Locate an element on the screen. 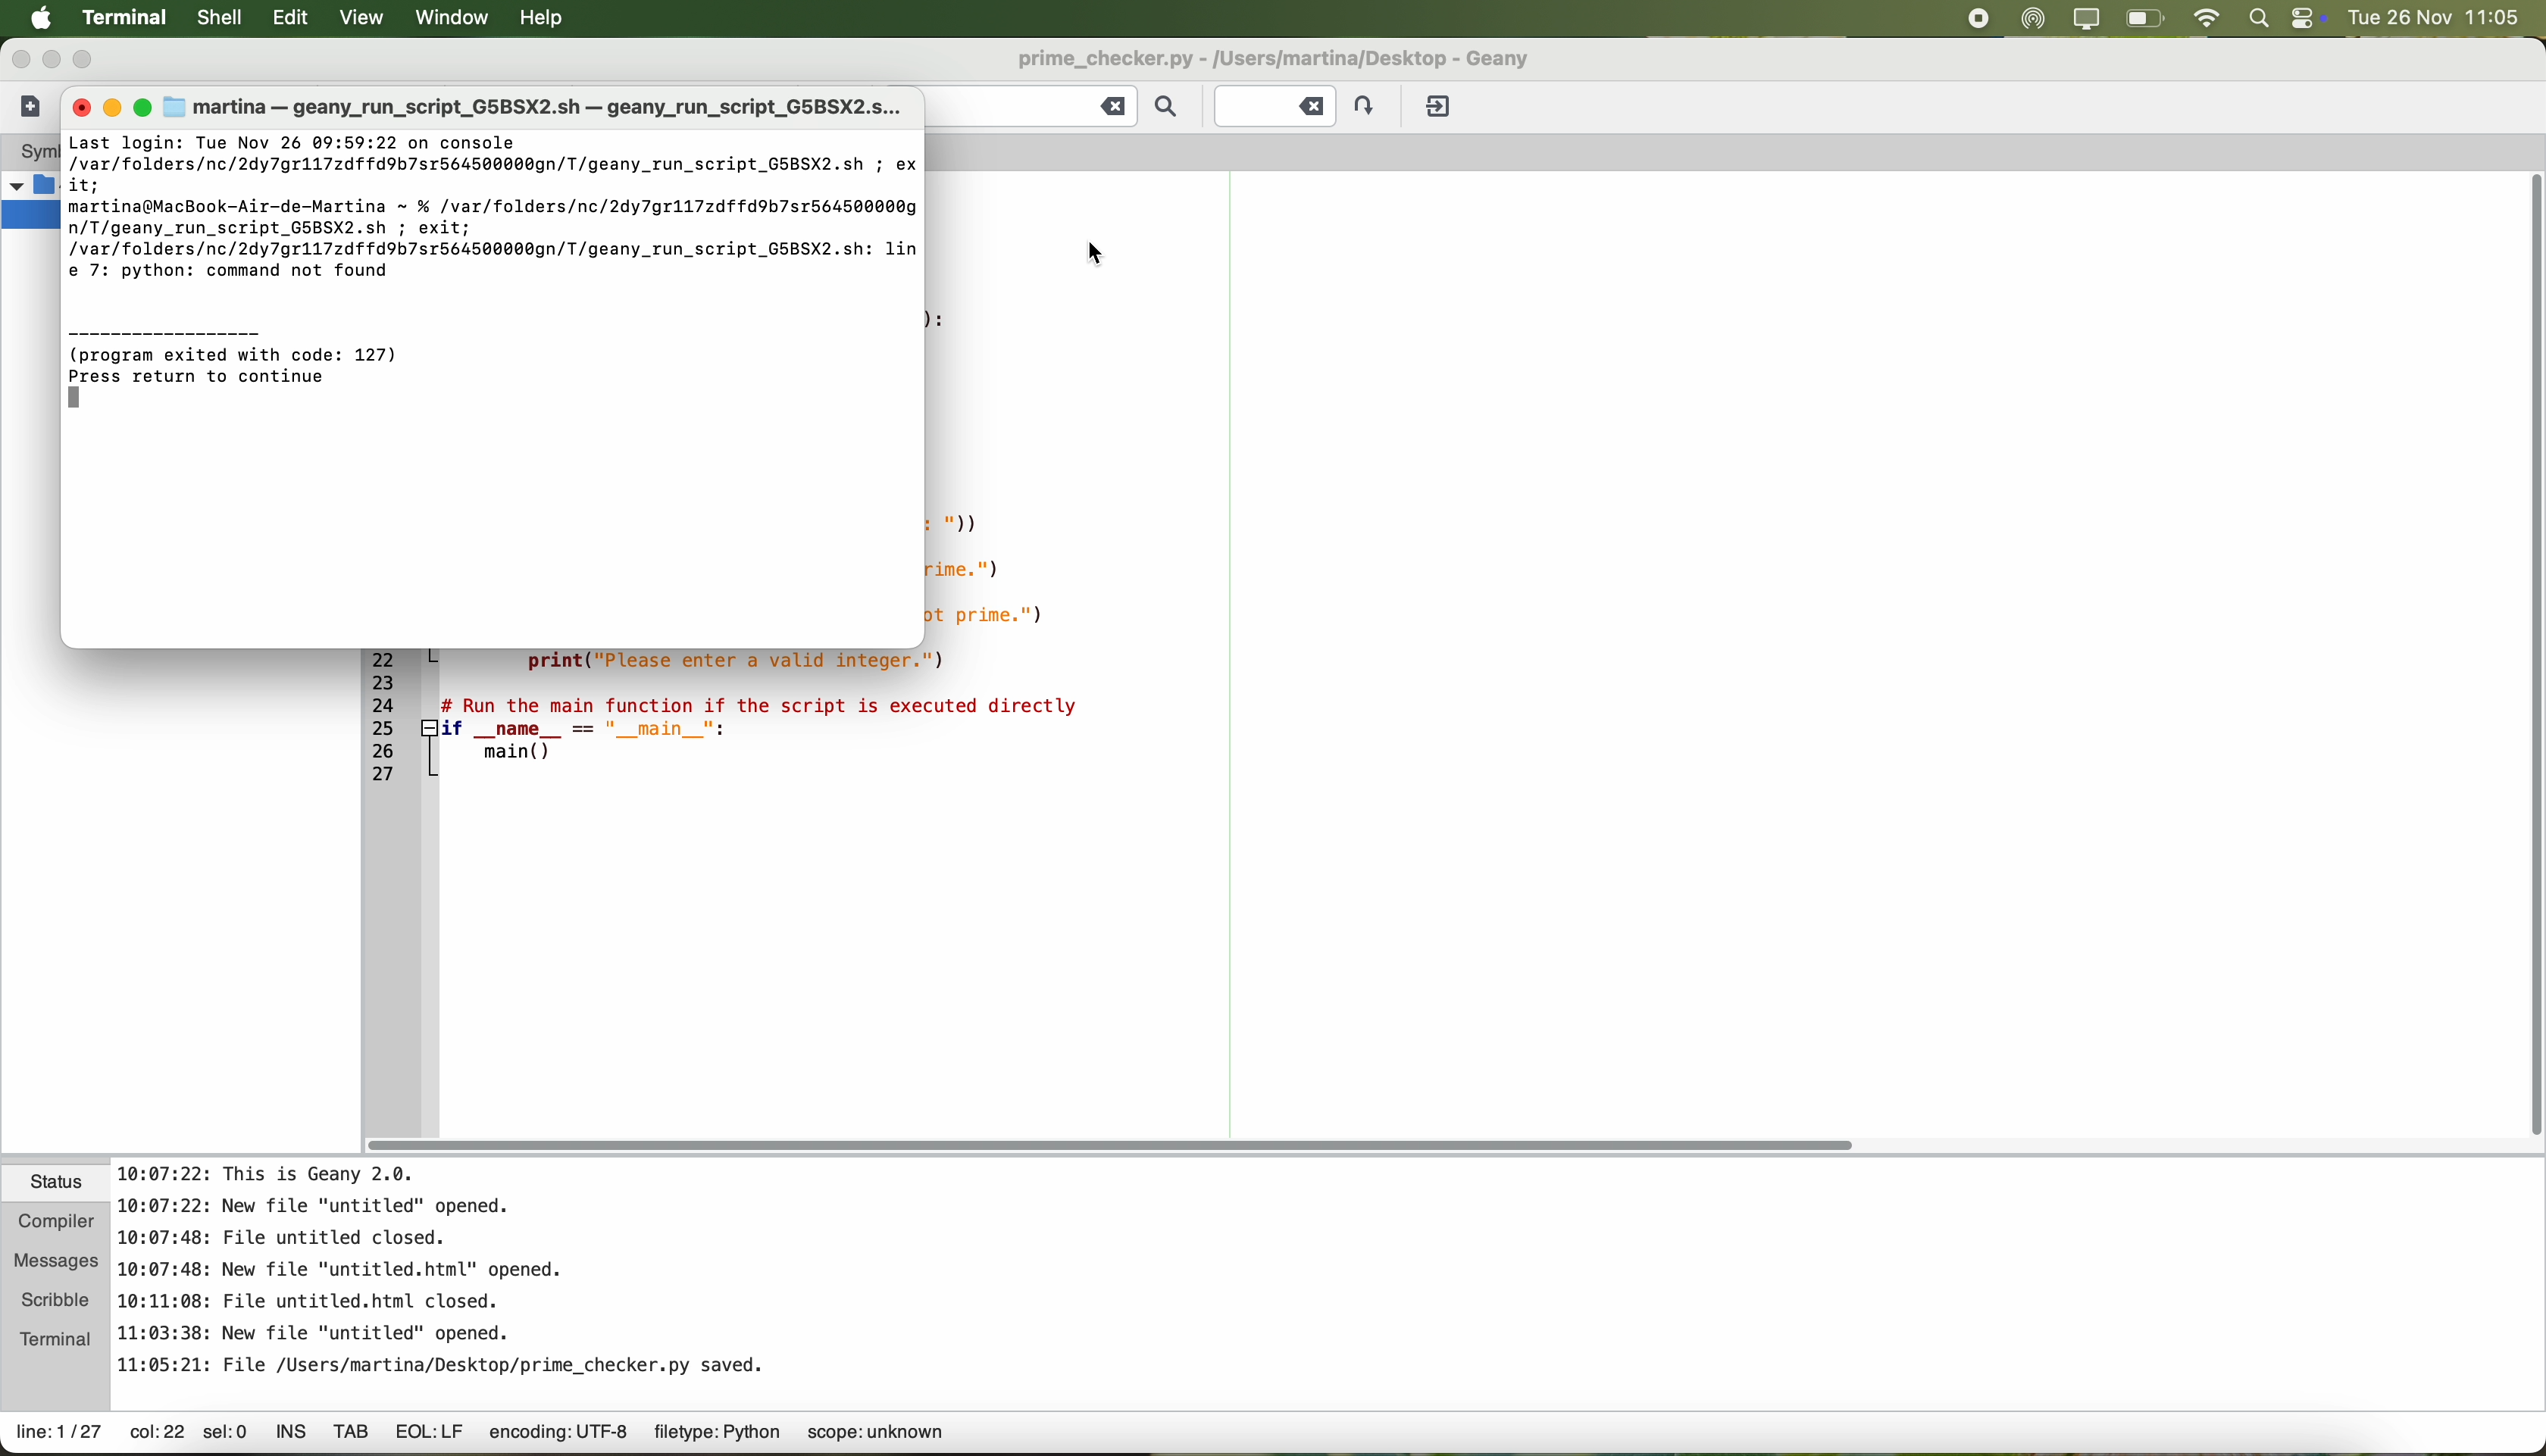  Apple icon is located at coordinates (32, 18).